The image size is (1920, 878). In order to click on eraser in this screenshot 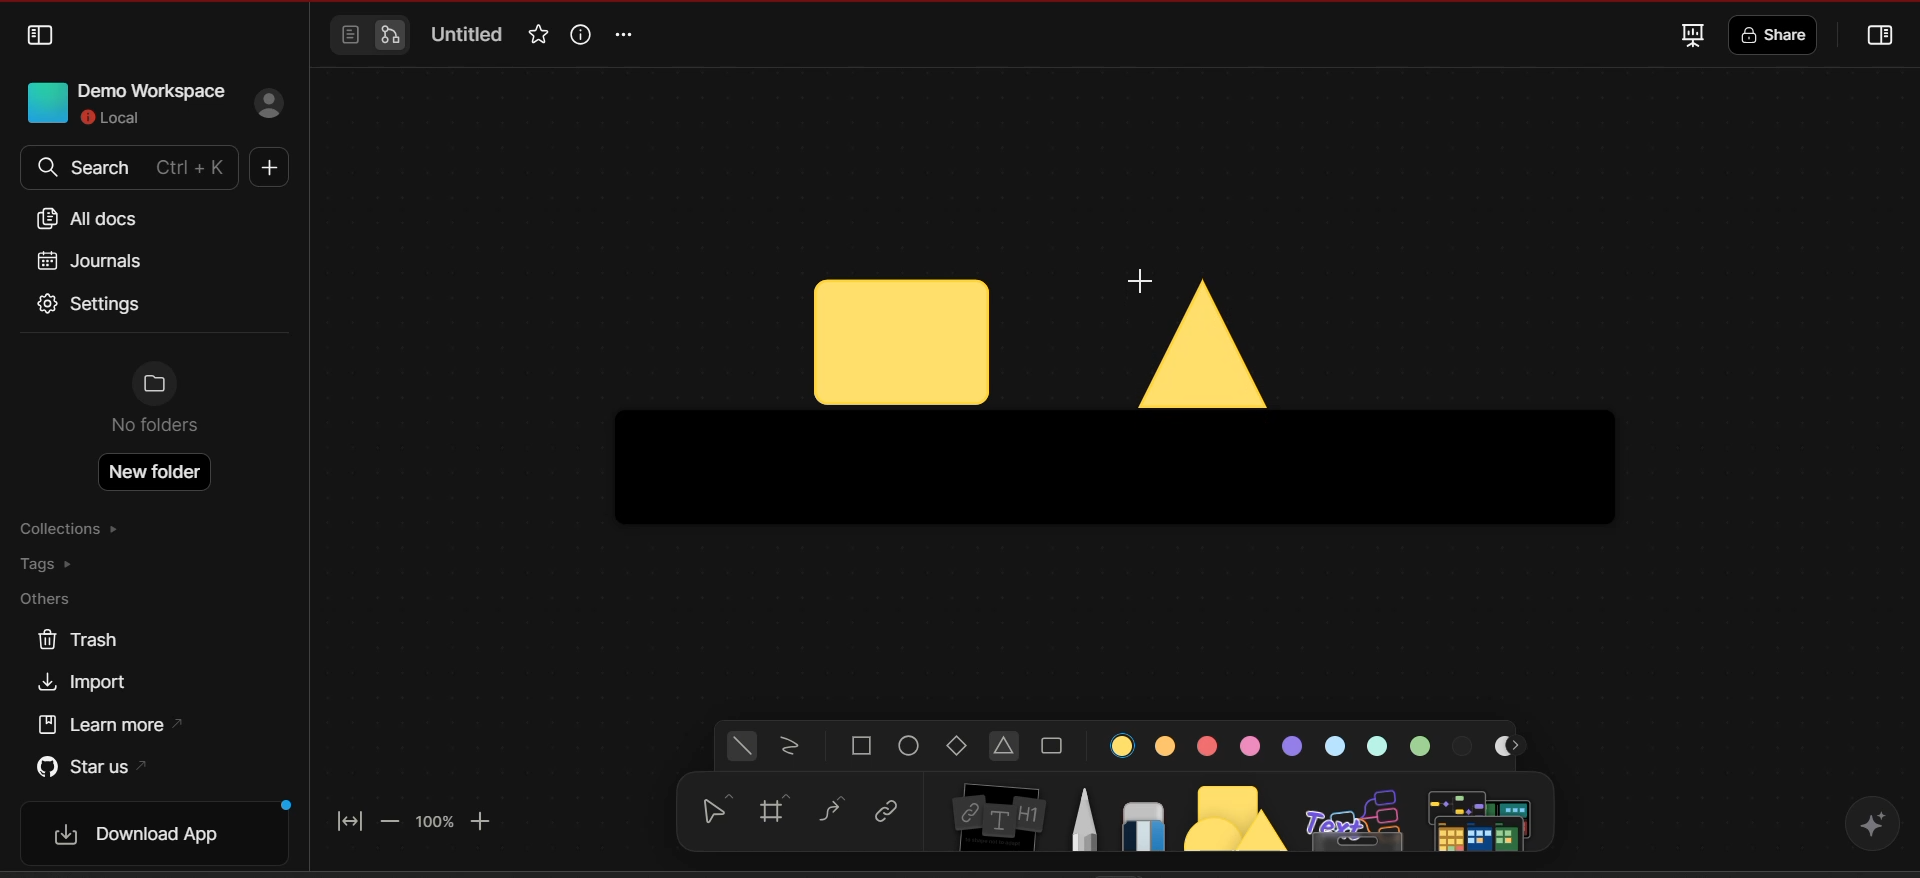, I will do `click(1144, 820)`.